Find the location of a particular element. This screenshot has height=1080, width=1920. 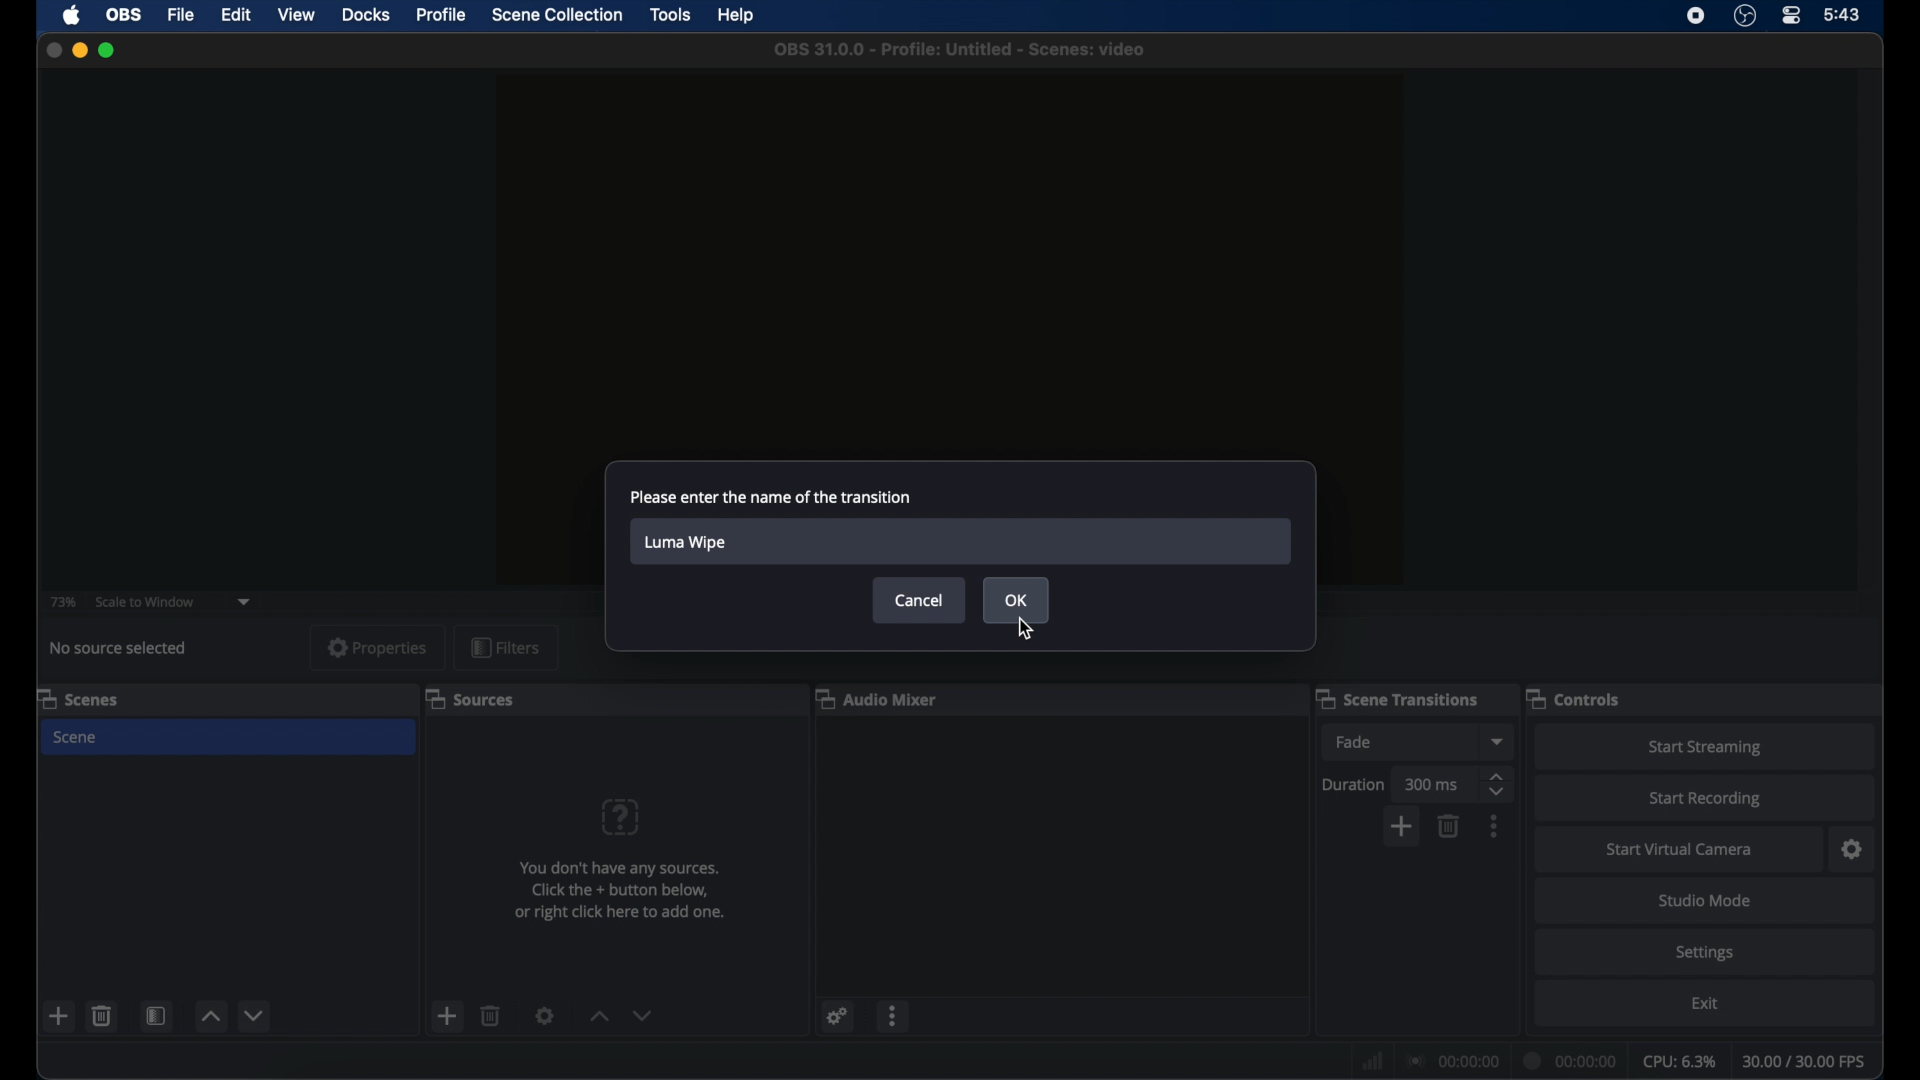

delete is located at coordinates (102, 1017).